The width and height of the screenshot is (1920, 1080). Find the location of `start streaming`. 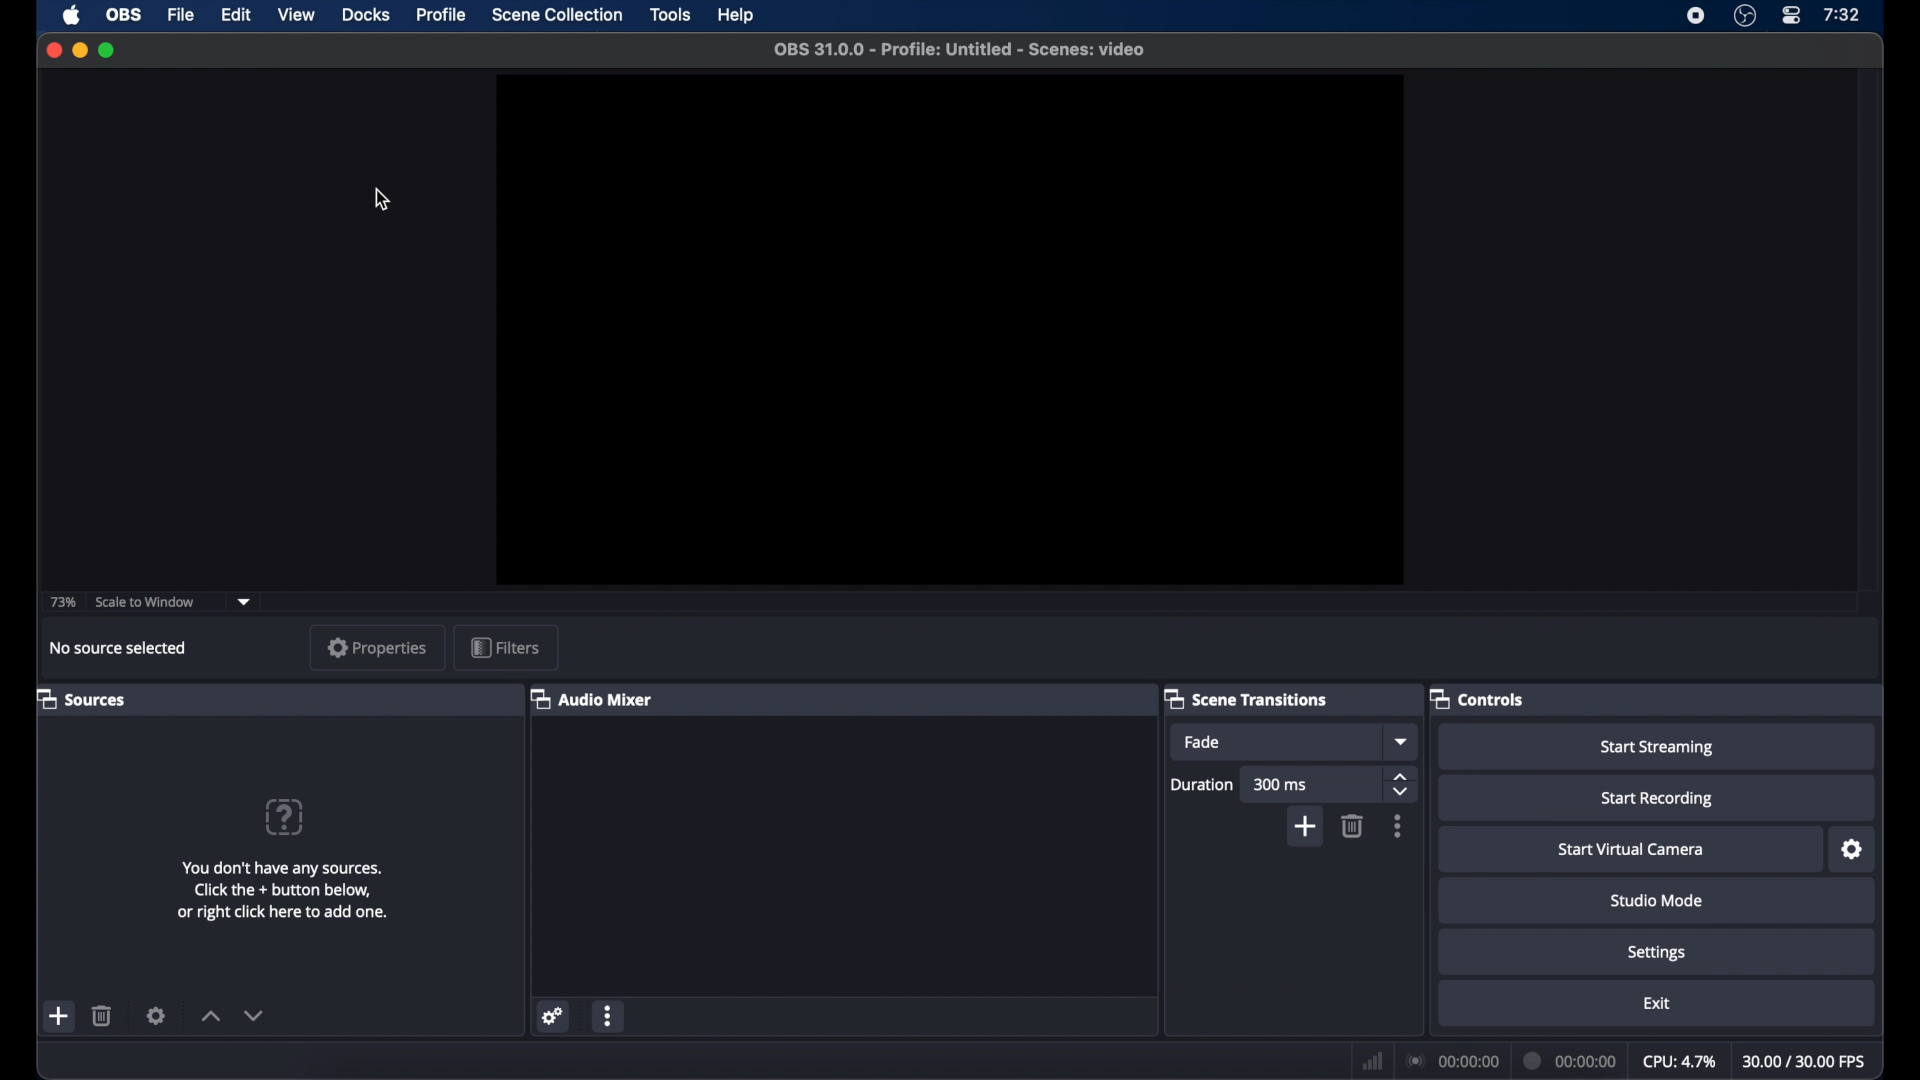

start streaming is located at coordinates (1655, 747).